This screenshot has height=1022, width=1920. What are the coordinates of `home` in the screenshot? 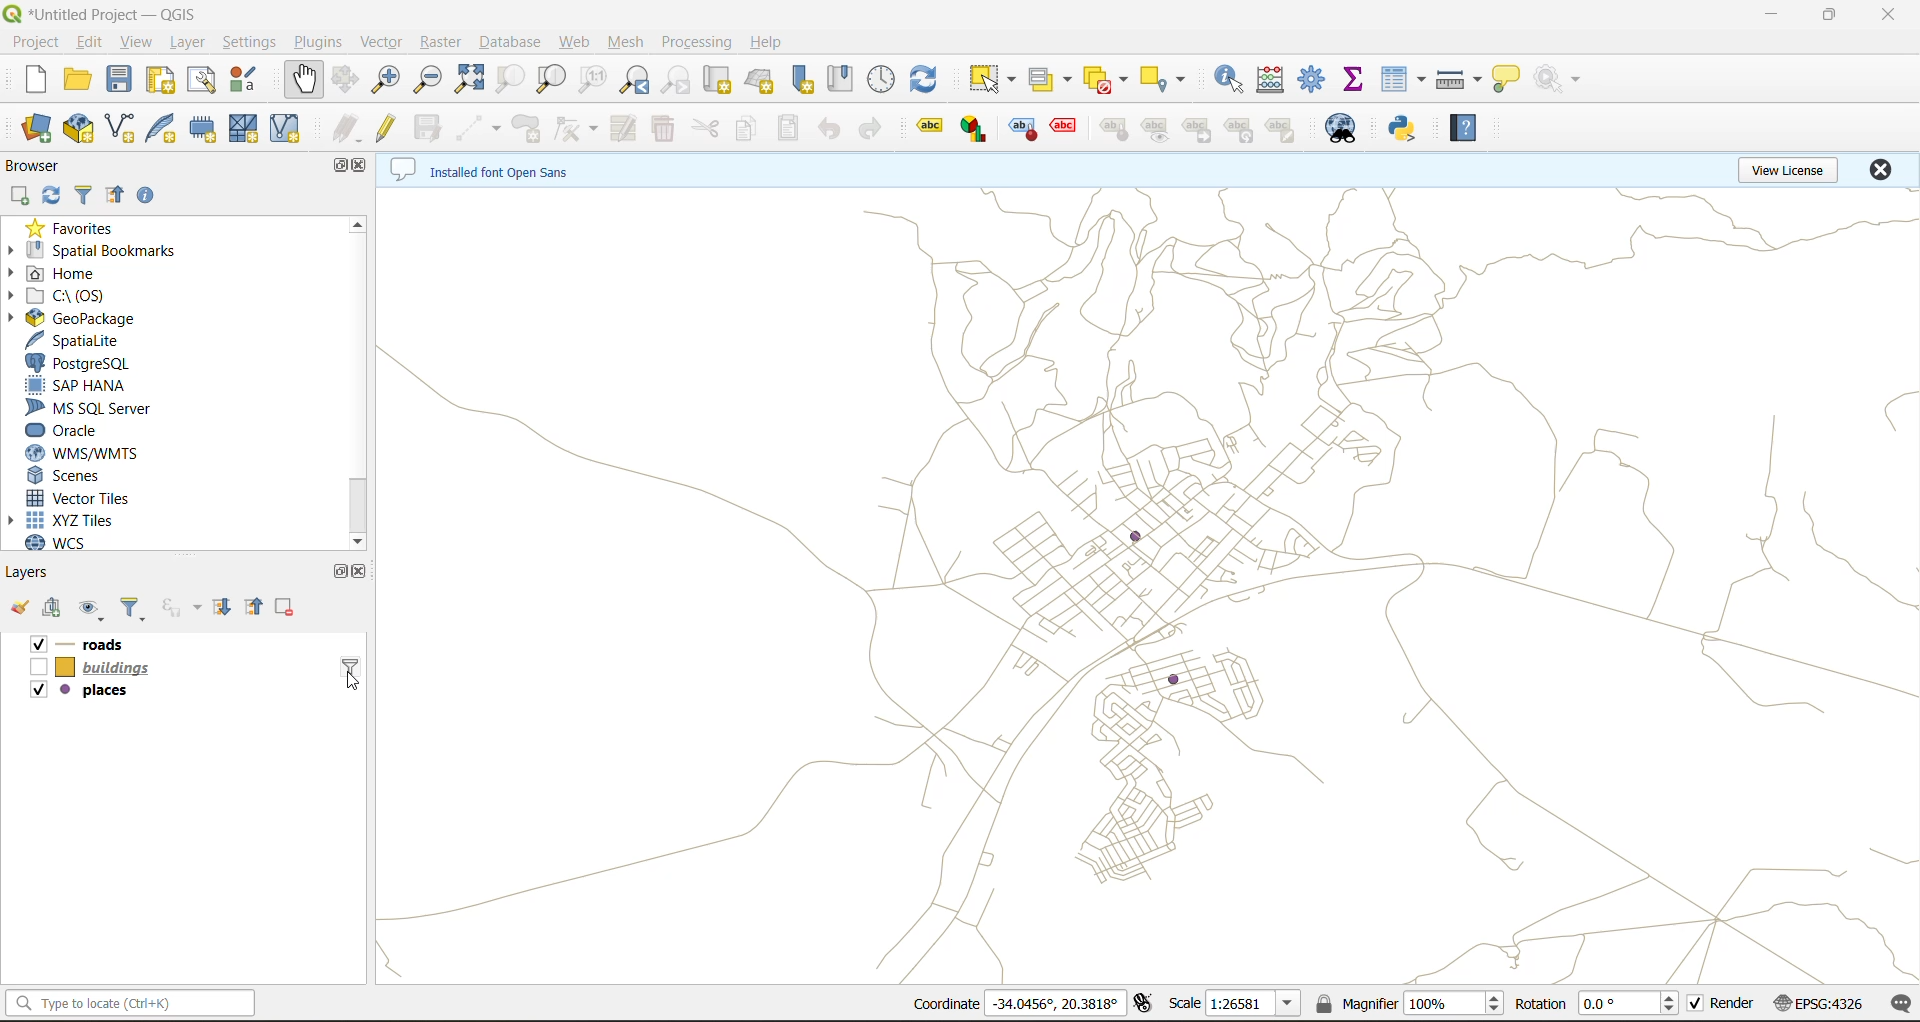 It's located at (79, 275).